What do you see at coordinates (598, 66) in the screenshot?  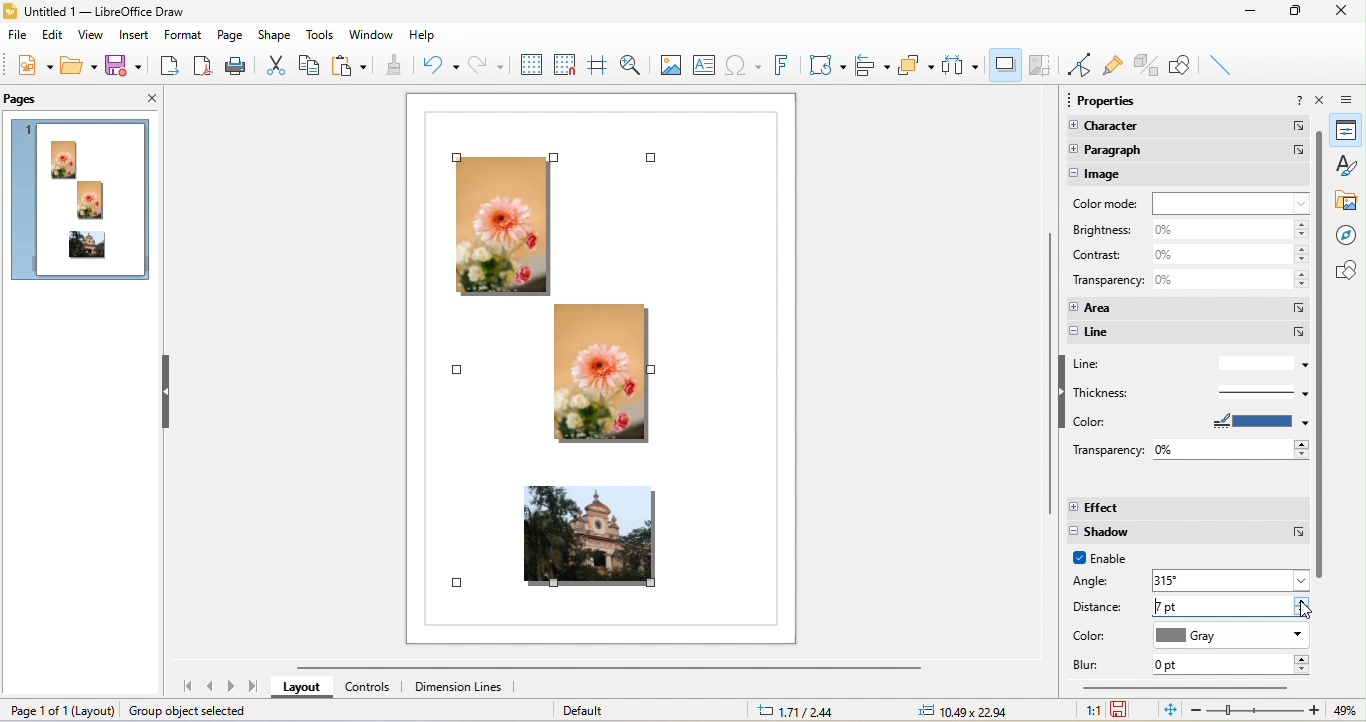 I see `helpline while moving` at bounding box center [598, 66].